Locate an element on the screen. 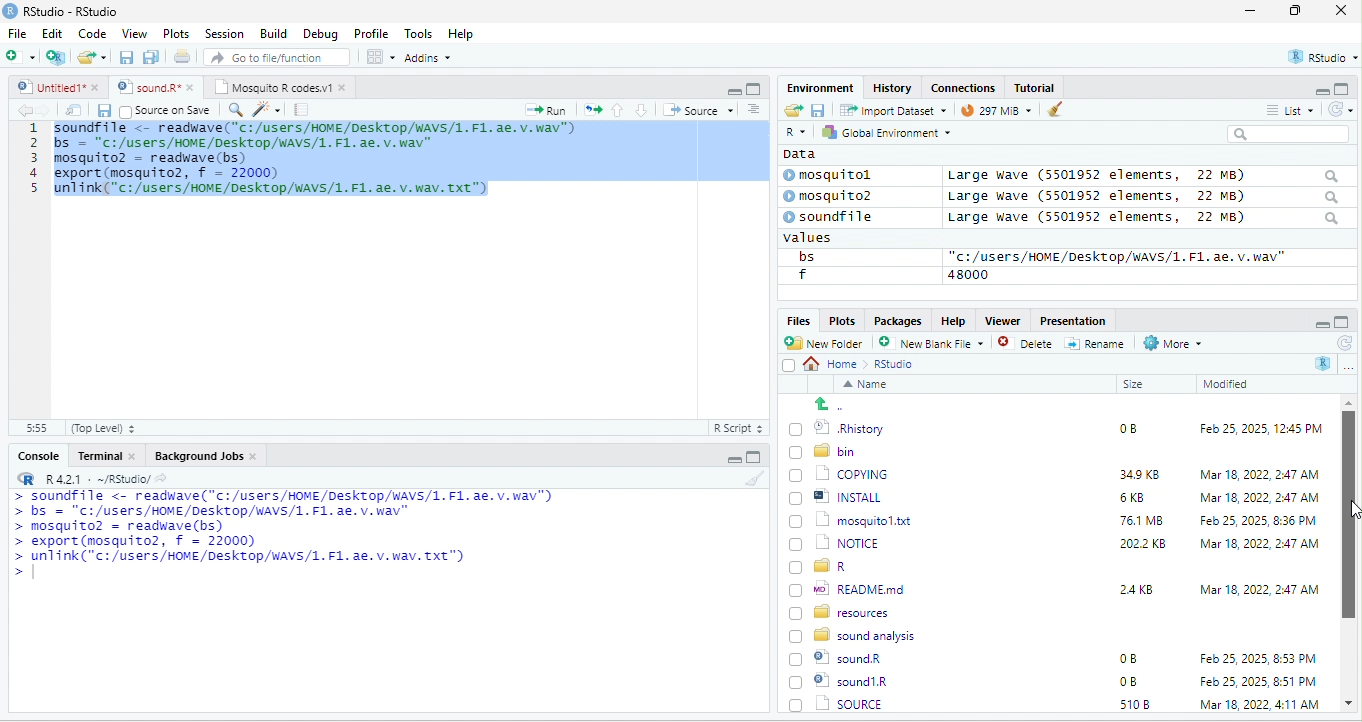 Image resolution: width=1362 pixels, height=722 pixels. source on Save is located at coordinates (167, 112).